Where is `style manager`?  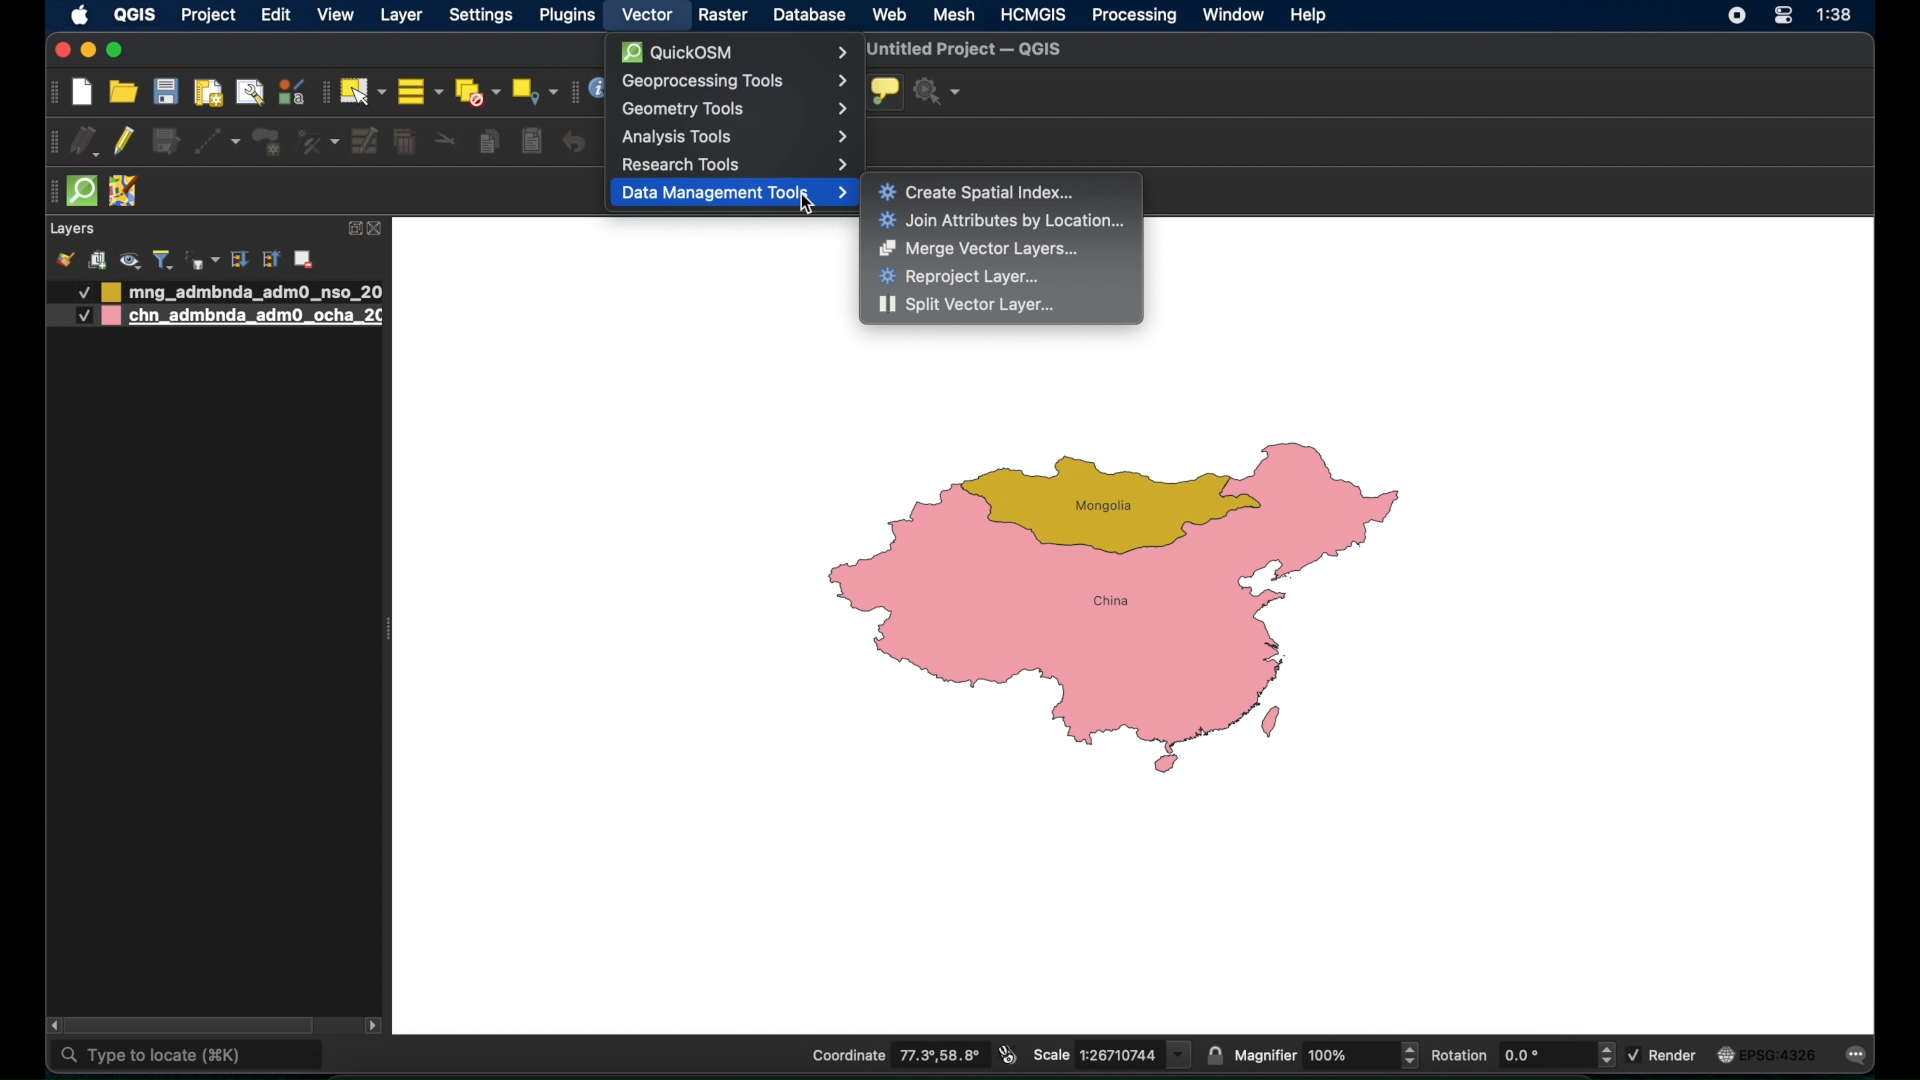 style manager is located at coordinates (290, 91).